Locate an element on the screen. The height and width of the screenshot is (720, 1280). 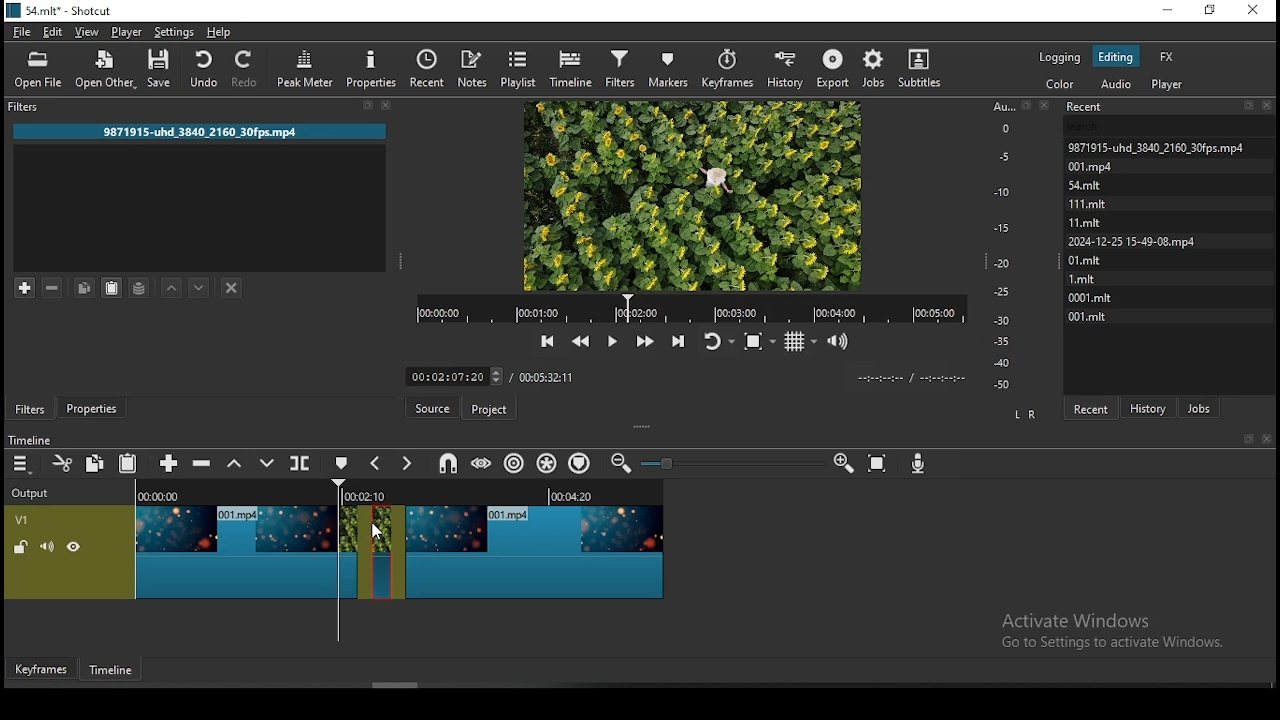
save is located at coordinates (162, 70).